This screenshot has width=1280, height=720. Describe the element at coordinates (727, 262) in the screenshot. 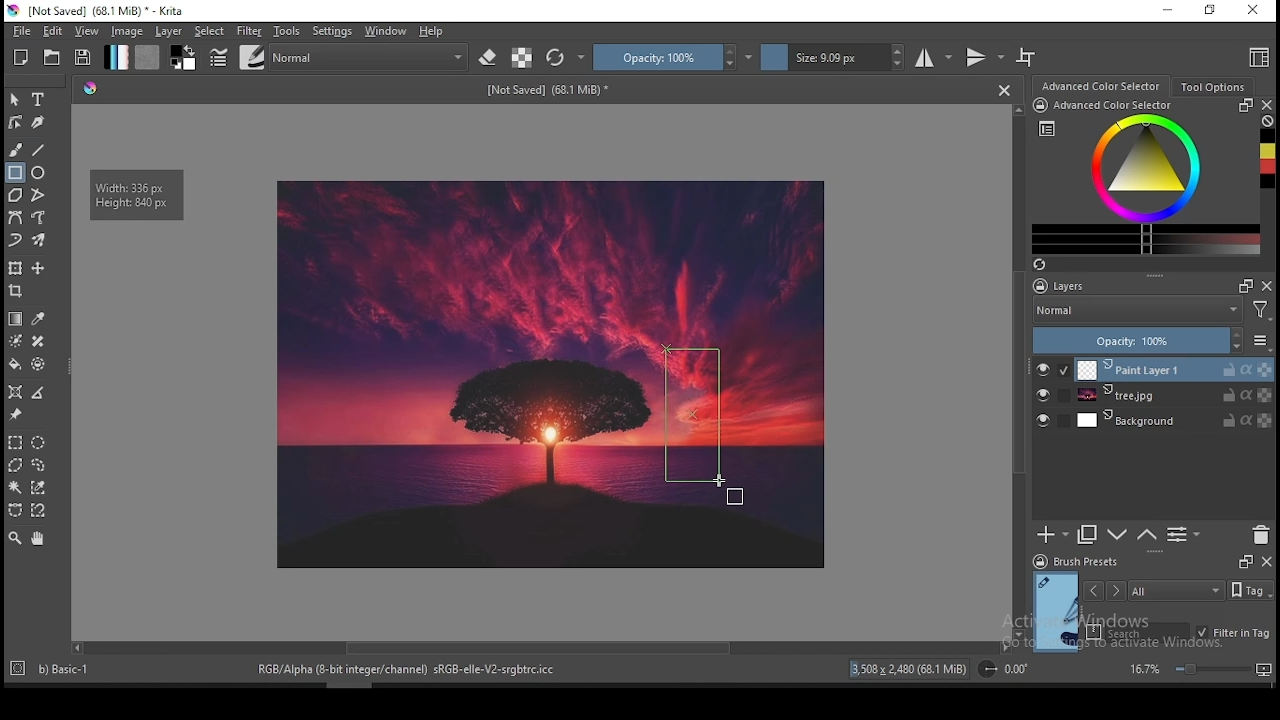

I see `image` at that location.